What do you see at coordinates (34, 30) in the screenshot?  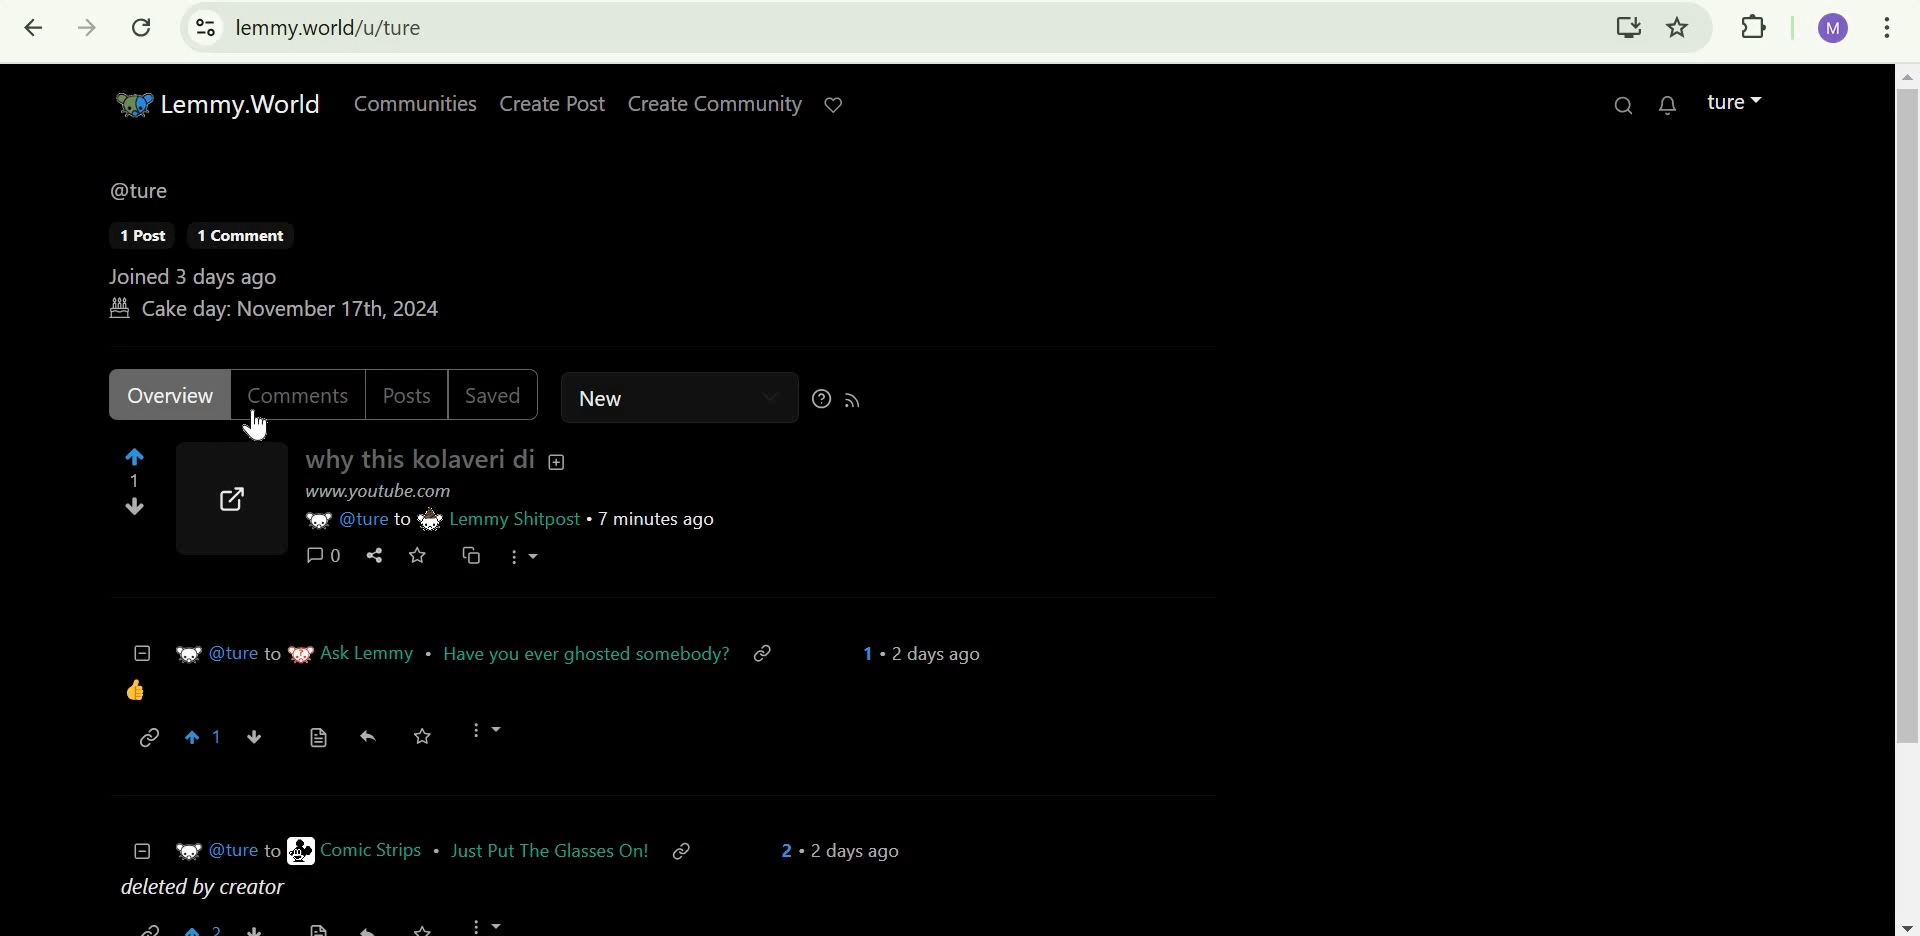 I see `click to go back, hold to see history` at bounding box center [34, 30].